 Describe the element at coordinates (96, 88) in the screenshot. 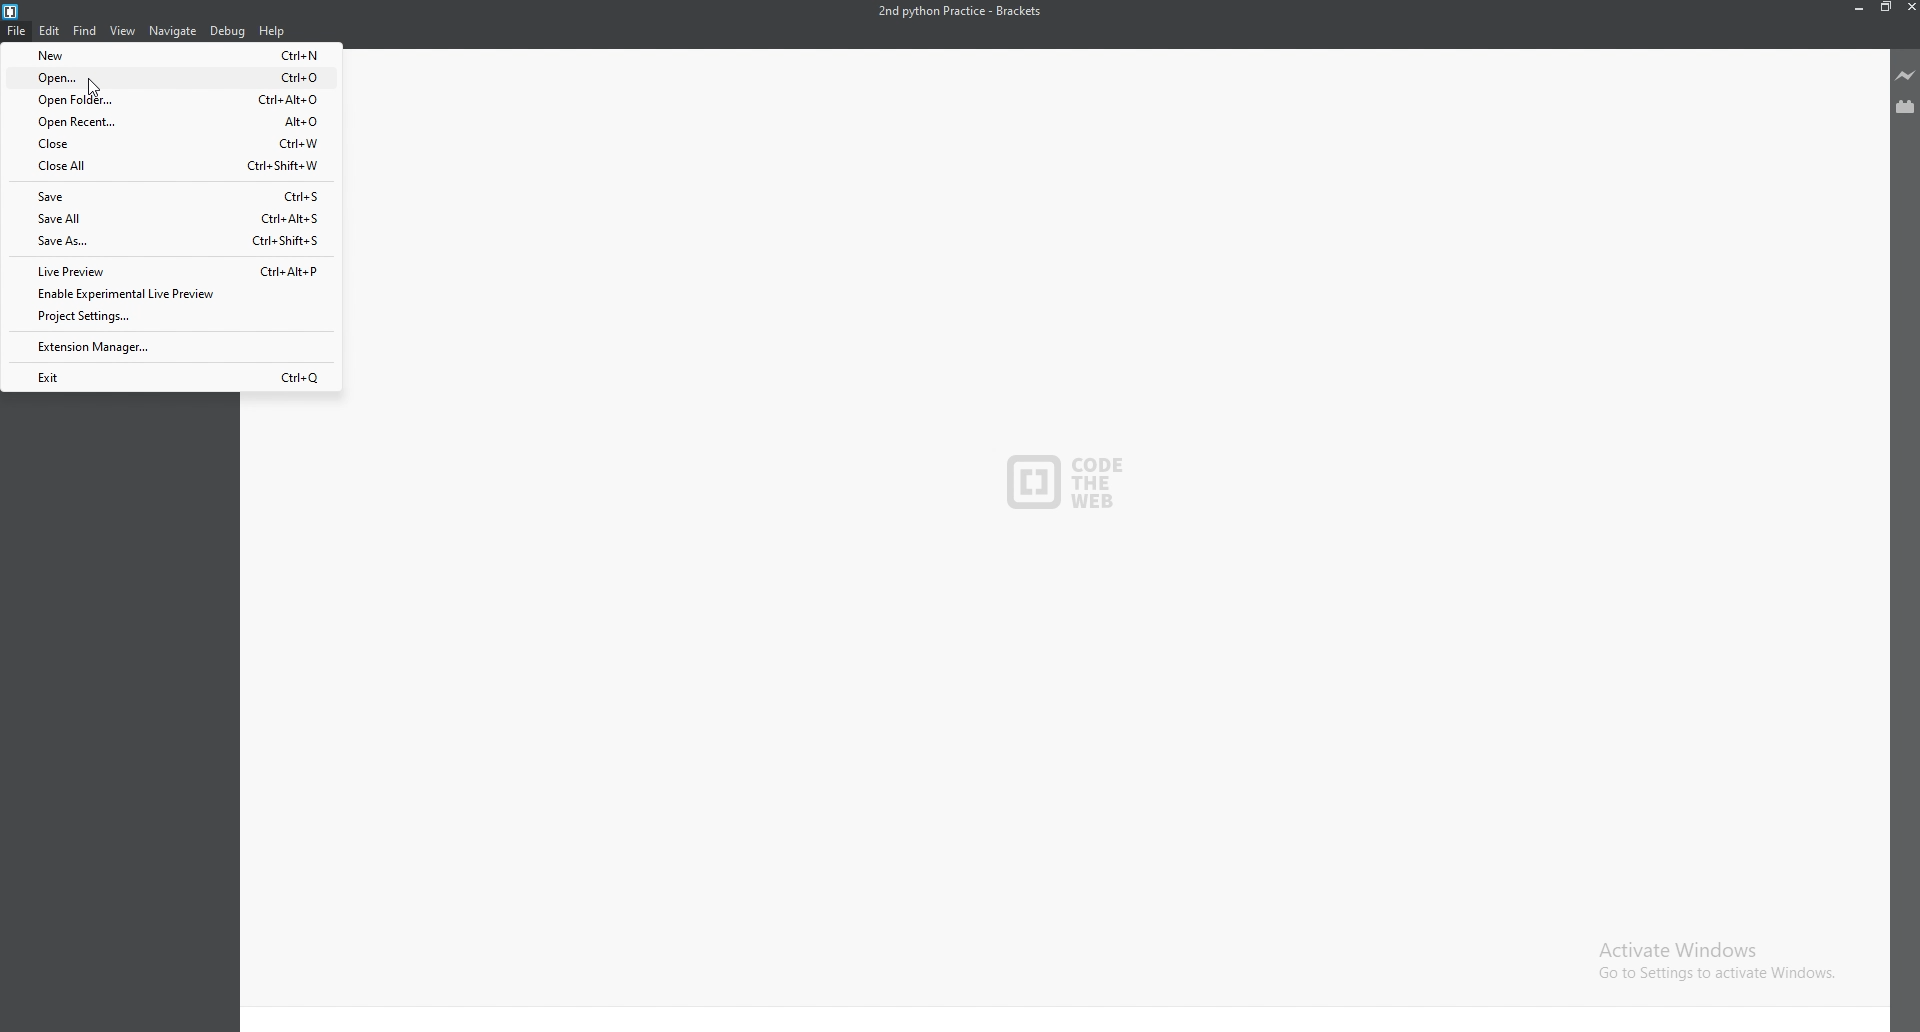

I see `cursor` at that location.